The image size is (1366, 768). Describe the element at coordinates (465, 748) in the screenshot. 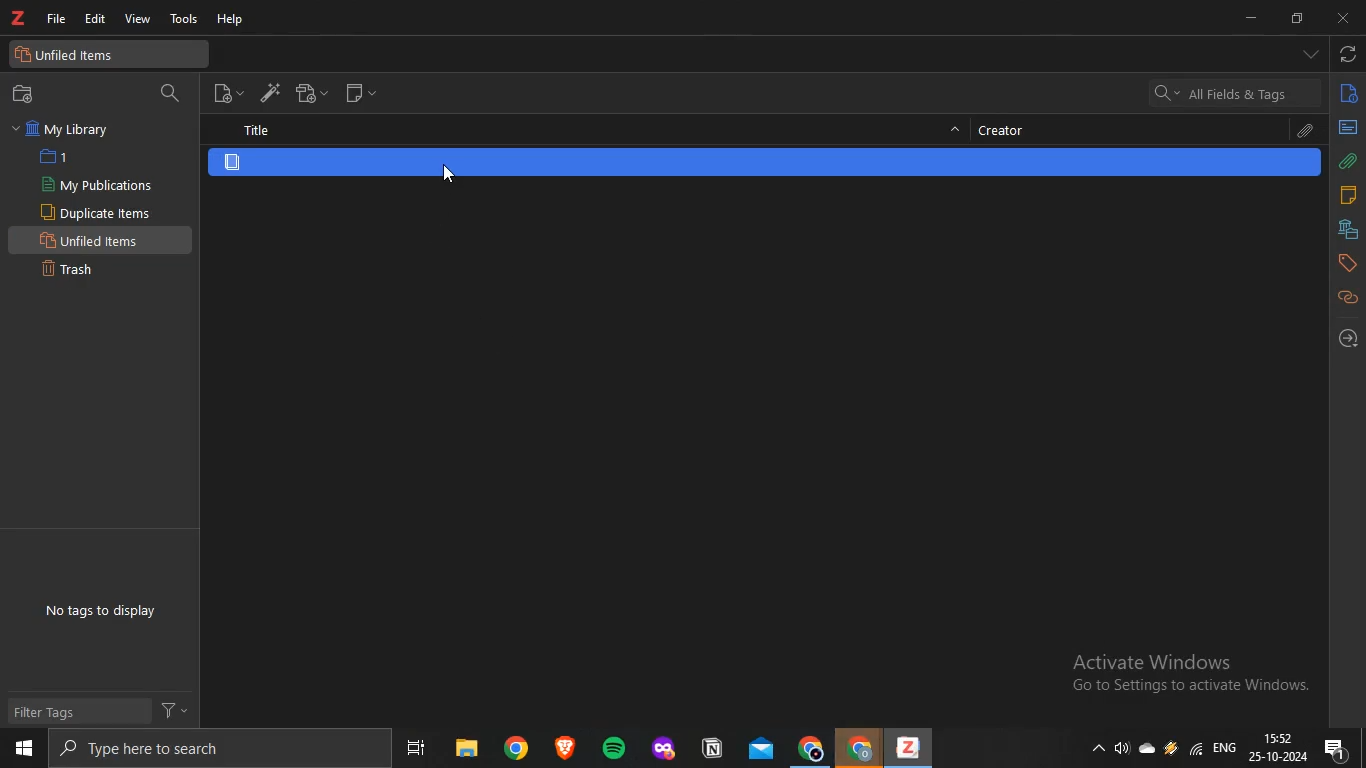

I see `files` at that location.